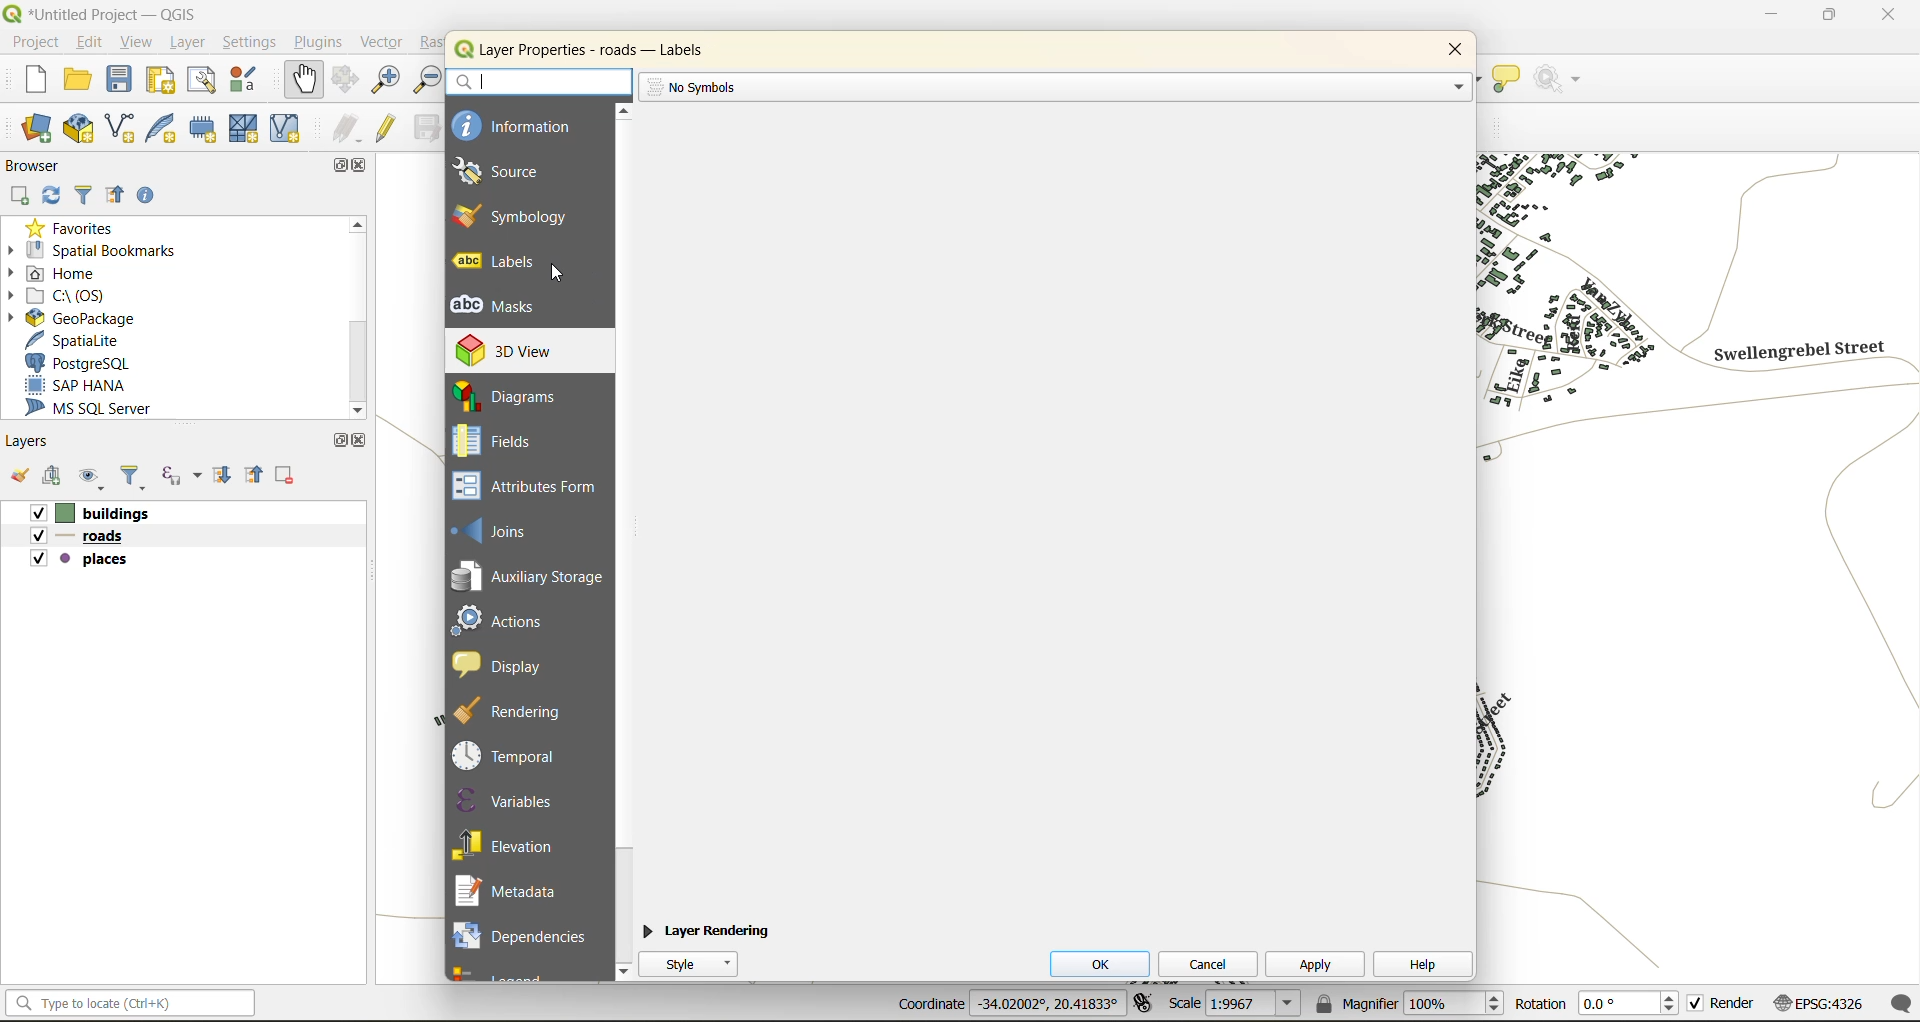  What do you see at coordinates (529, 580) in the screenshot?
I see `auxillary storage` at bounding box center [529, 580].